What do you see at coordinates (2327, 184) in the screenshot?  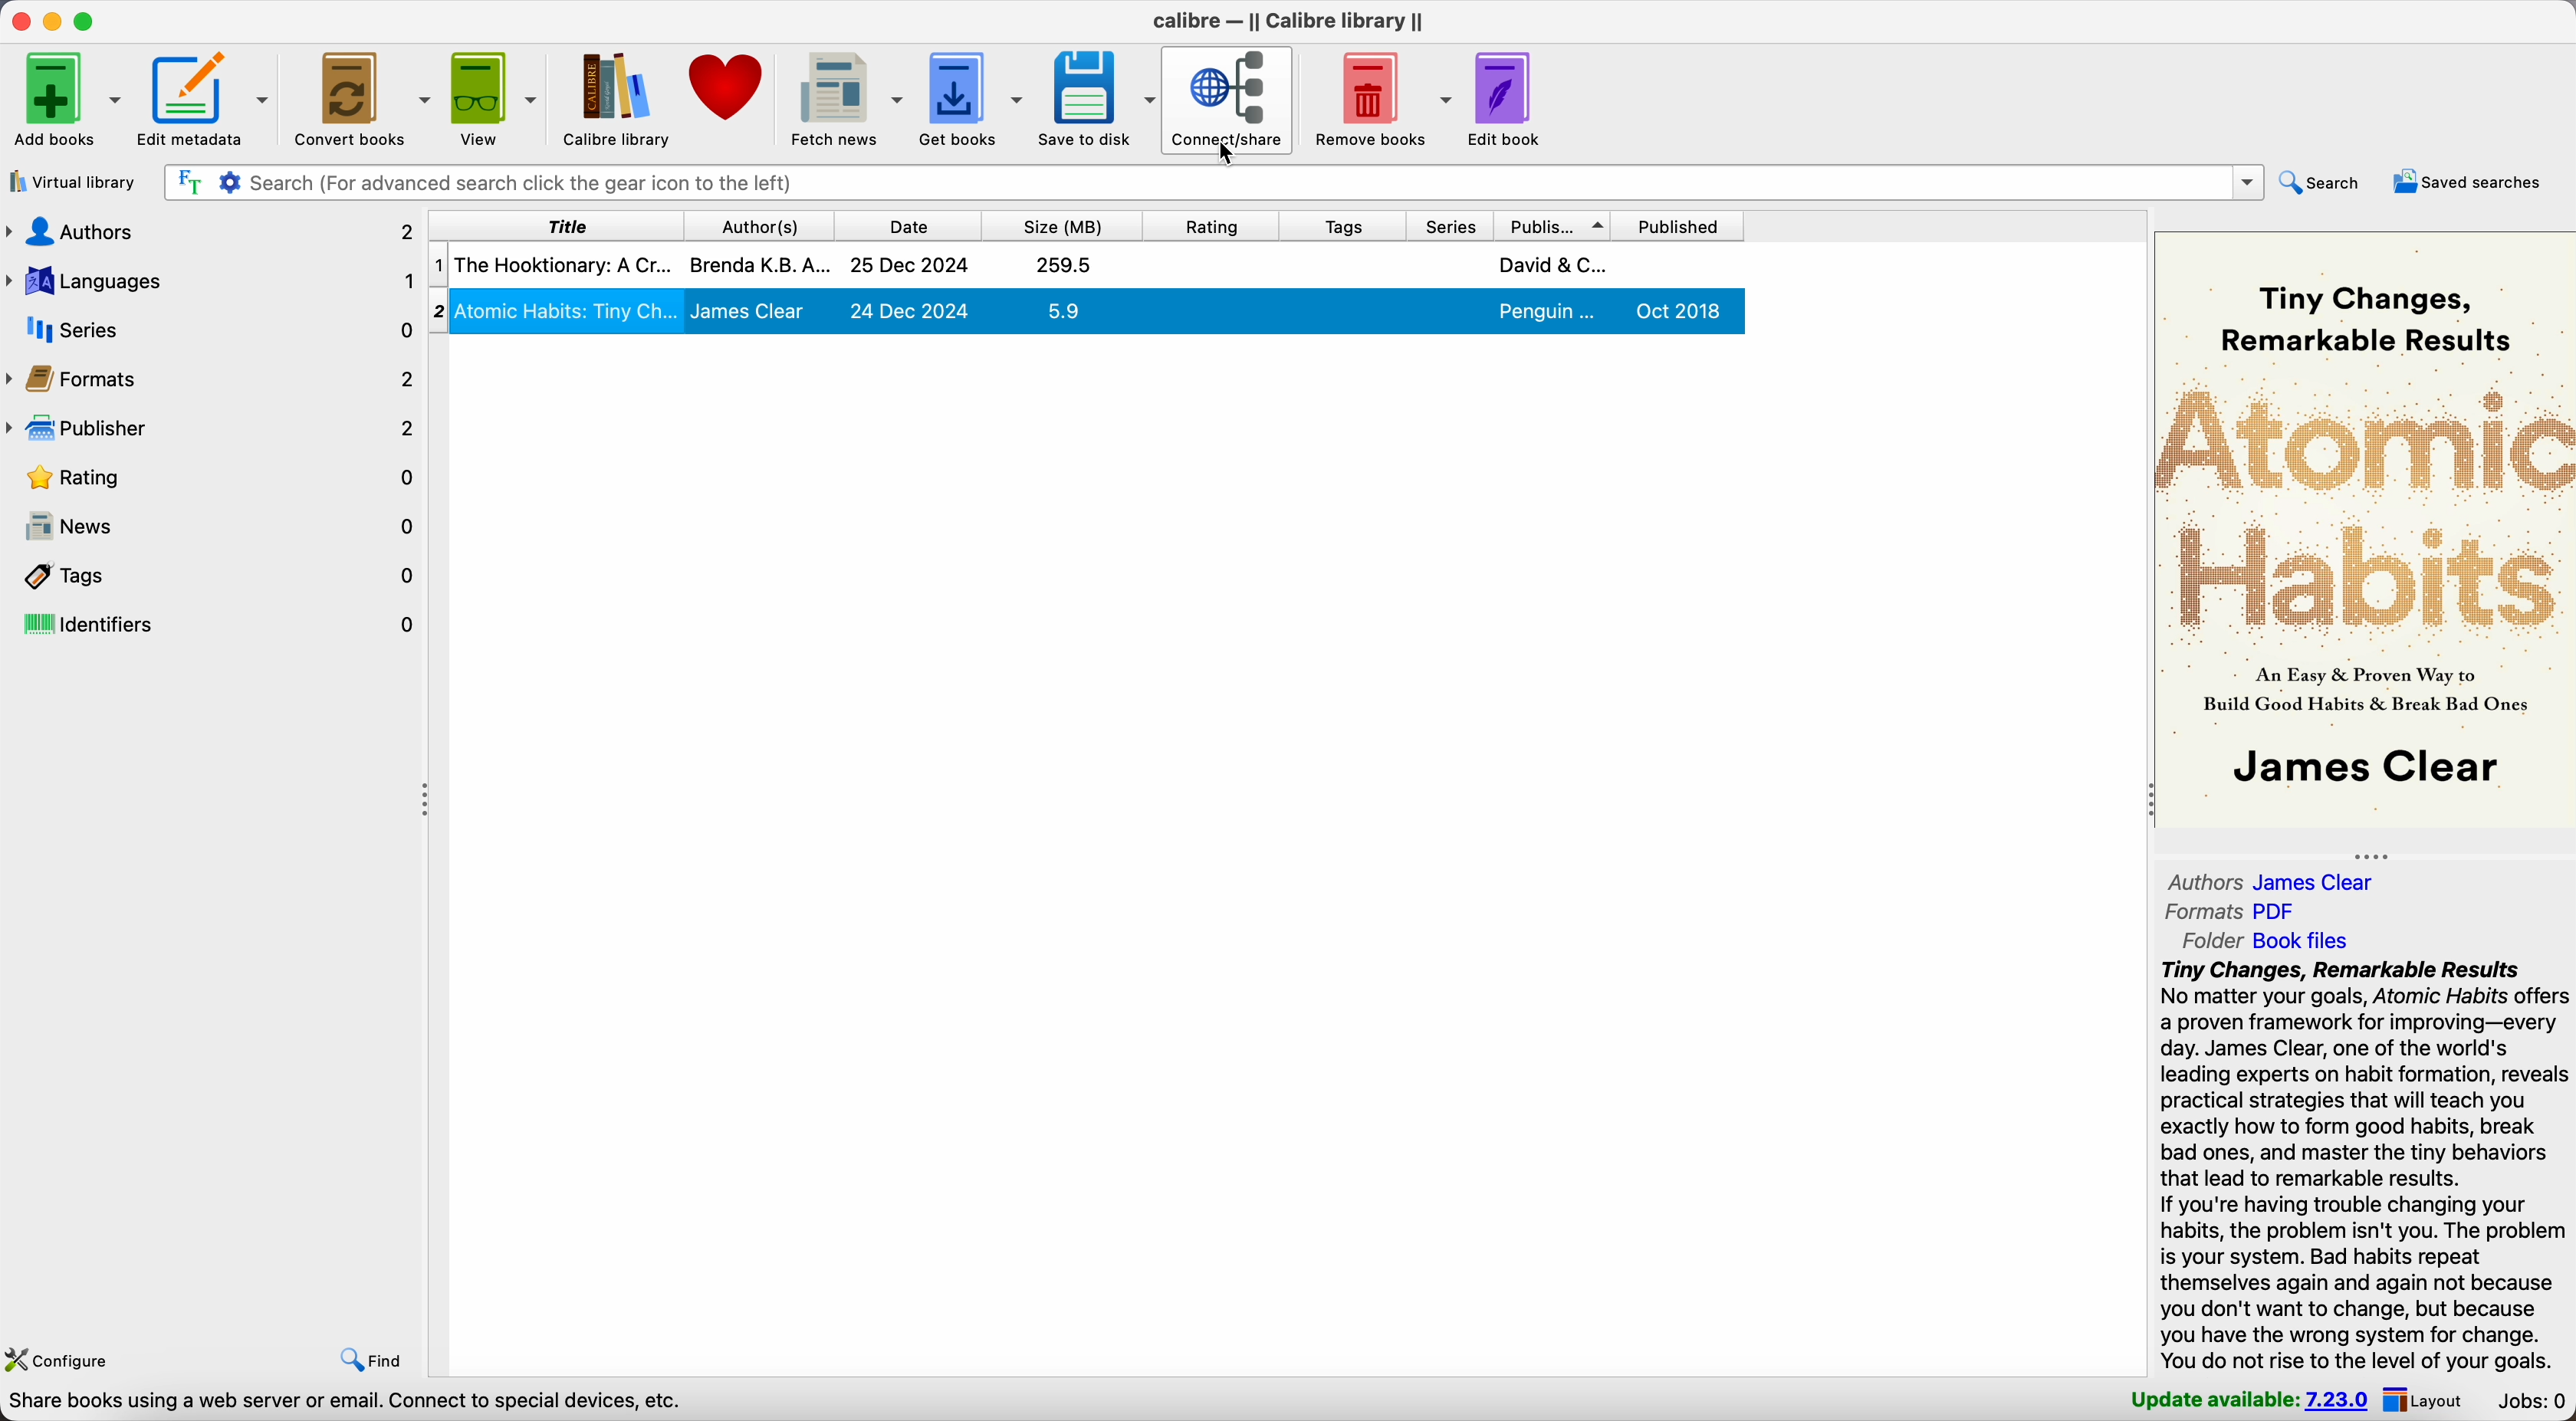 I see `search` at bounding box center [2327, 184].